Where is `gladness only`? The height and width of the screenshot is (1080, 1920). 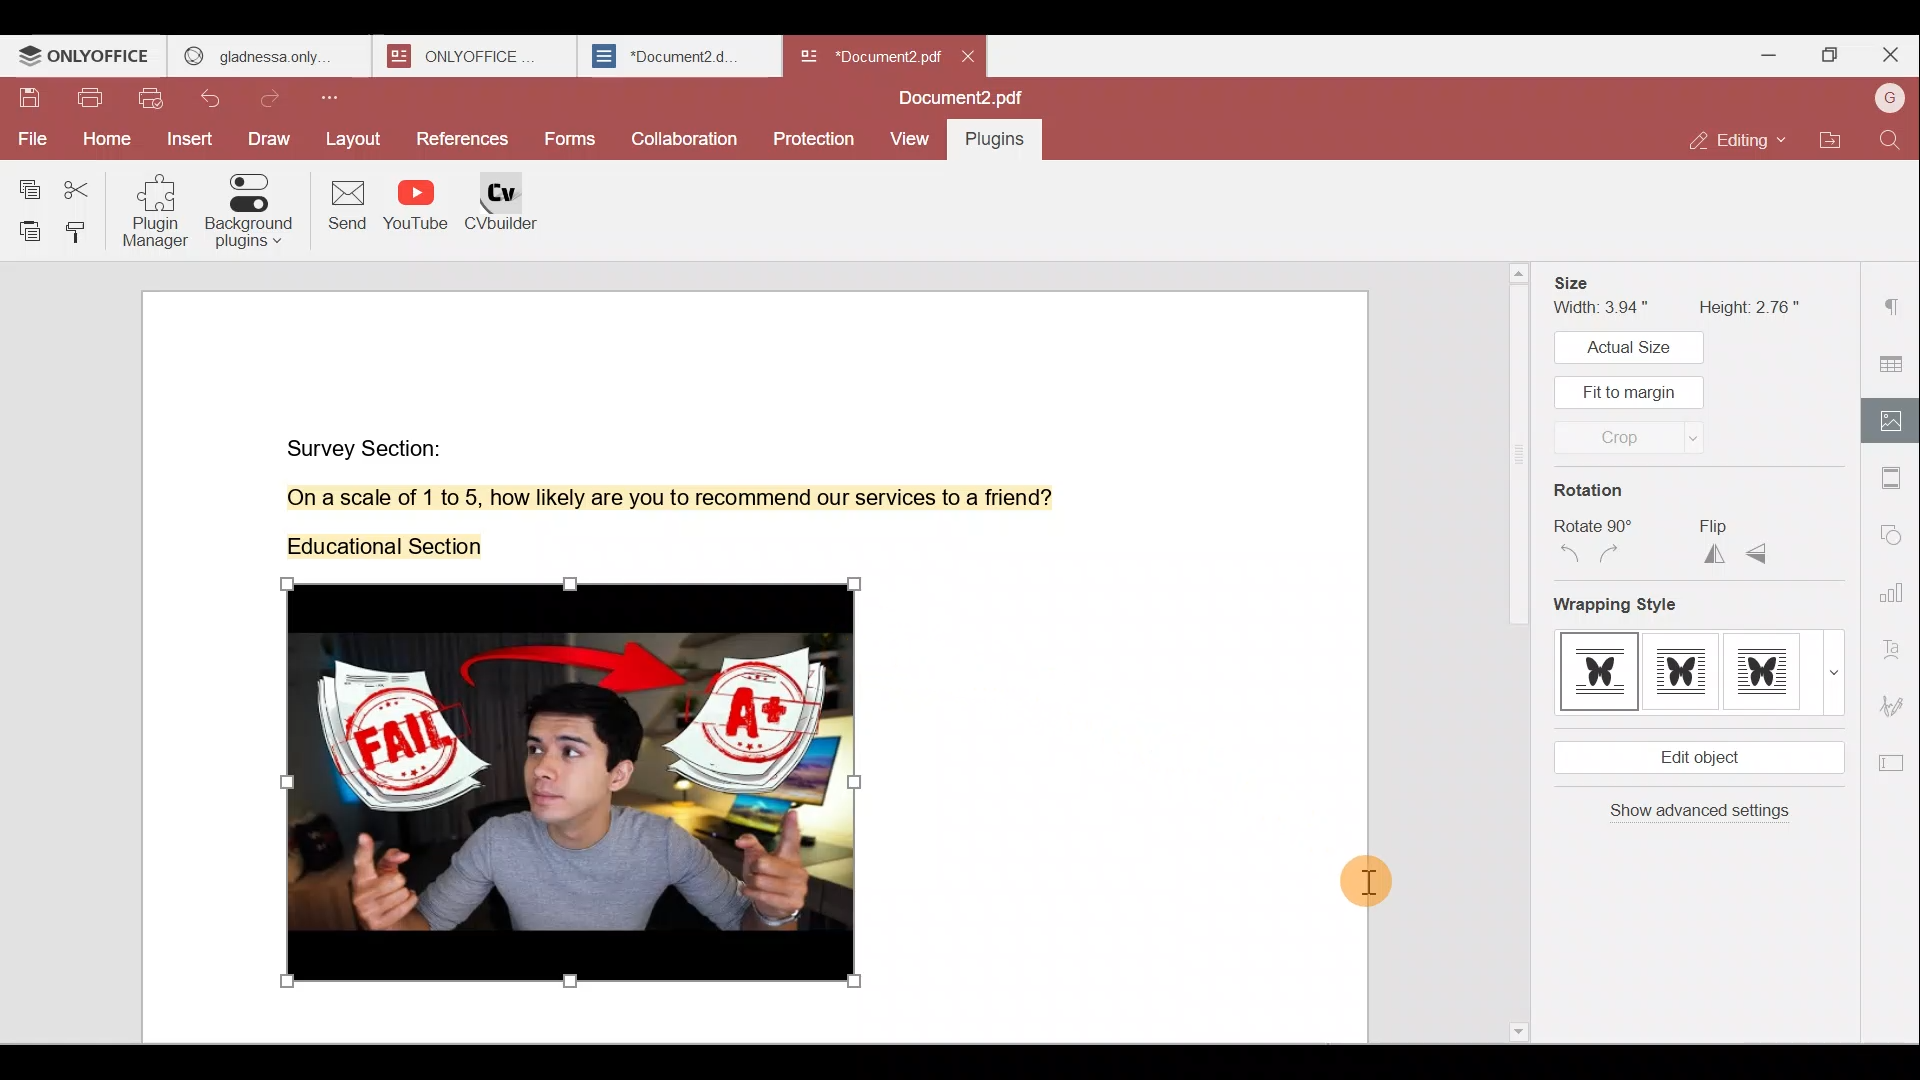
gladness only is located at coordinates (269, 56).